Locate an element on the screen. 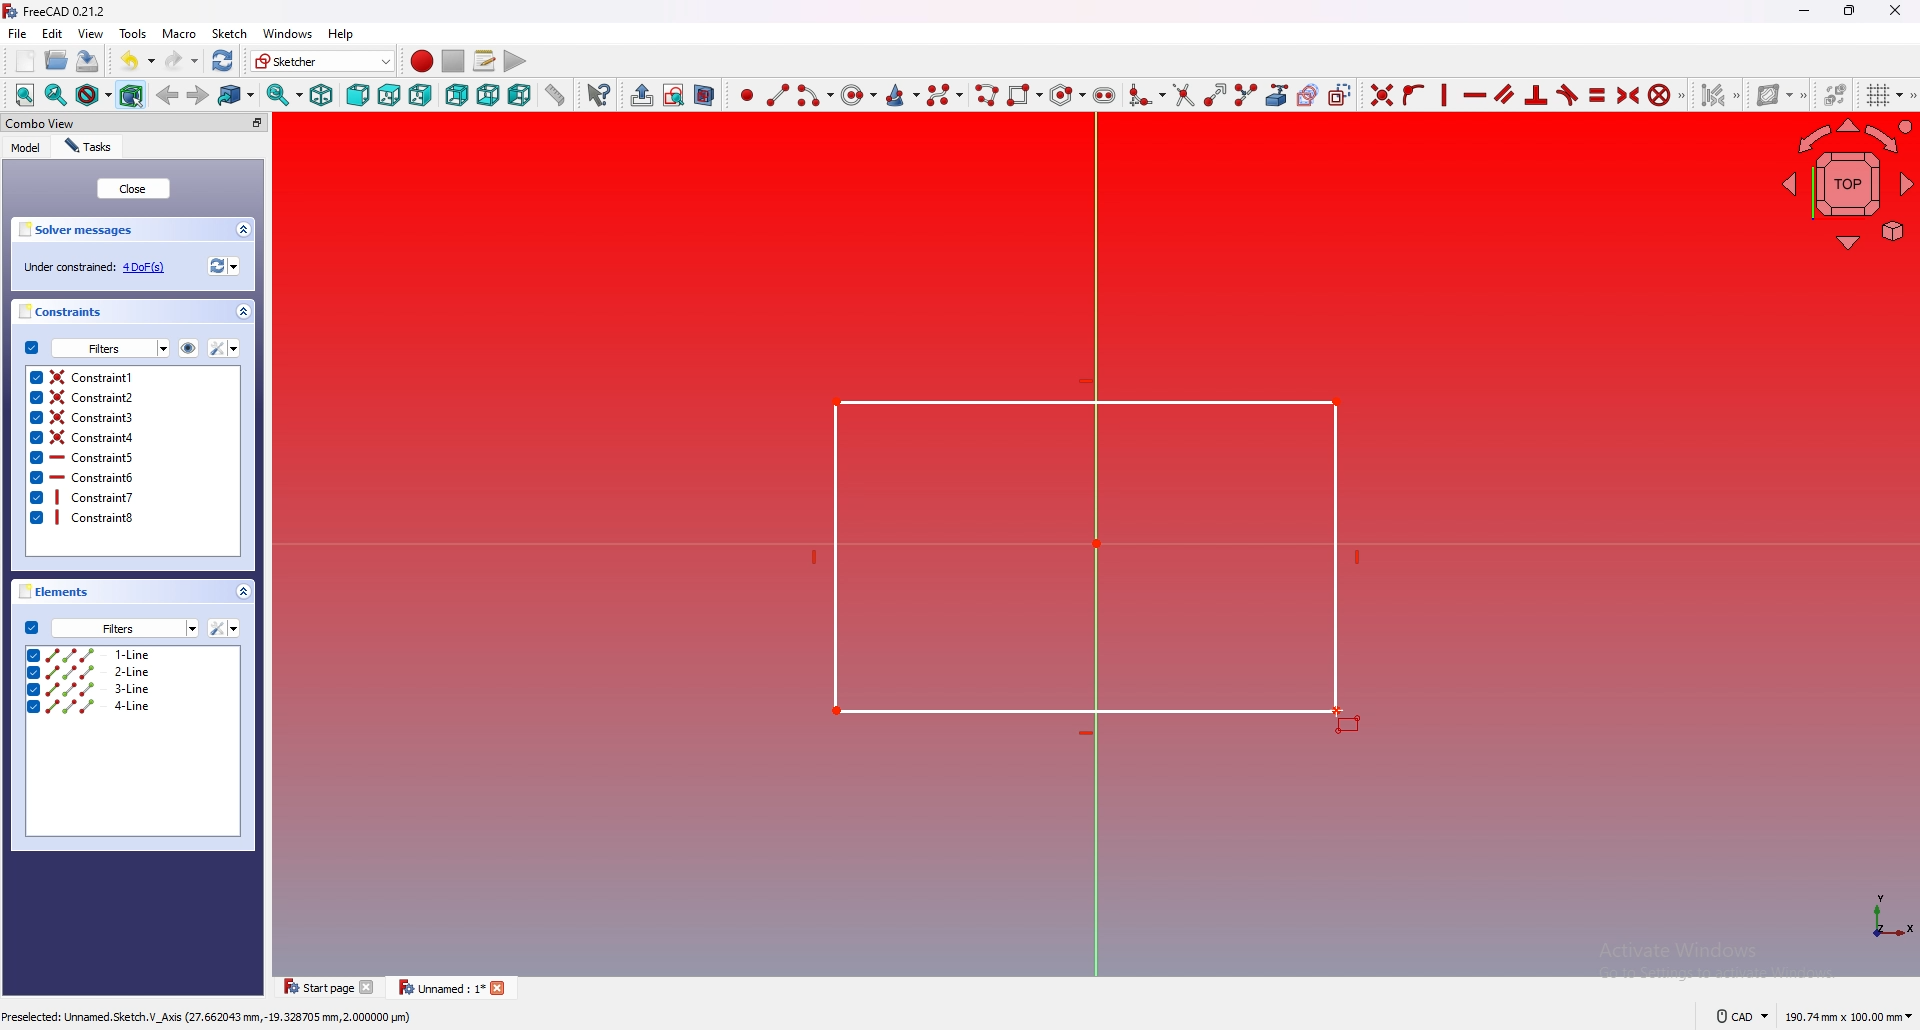 This screenshot has height=1030, width=1920. toggle grid is located at coordinates (1886, 95).